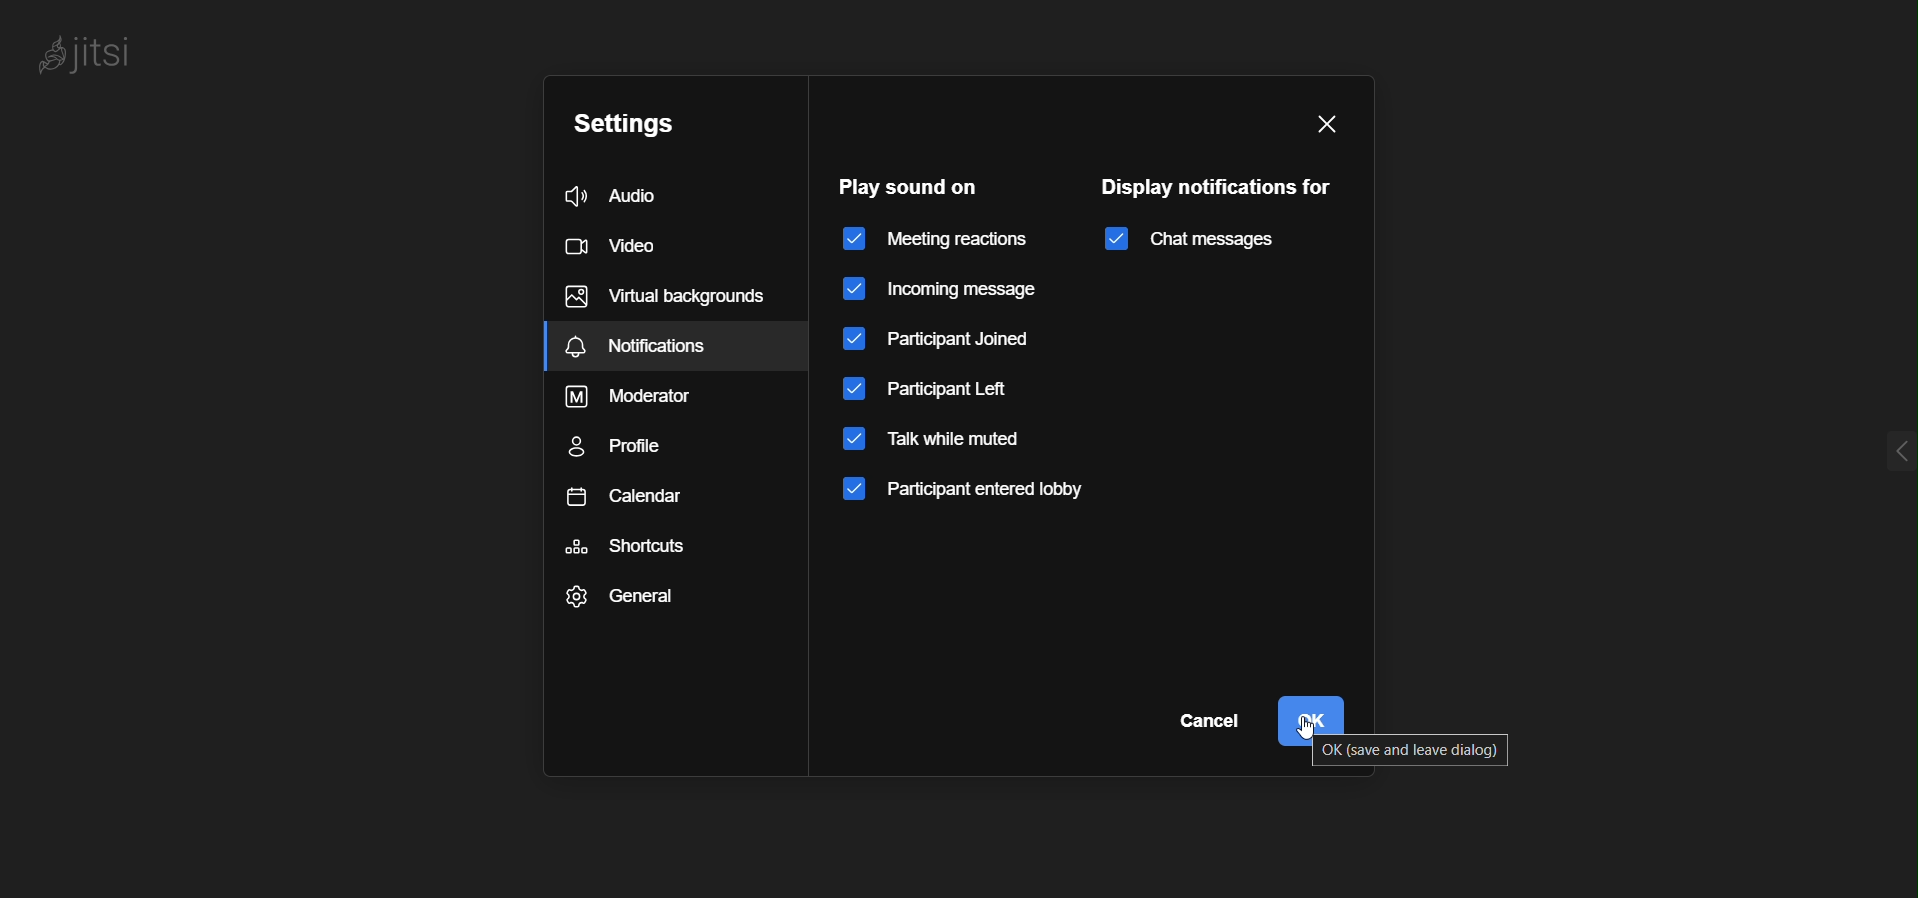  I want to click on setting, so click(629, 125).